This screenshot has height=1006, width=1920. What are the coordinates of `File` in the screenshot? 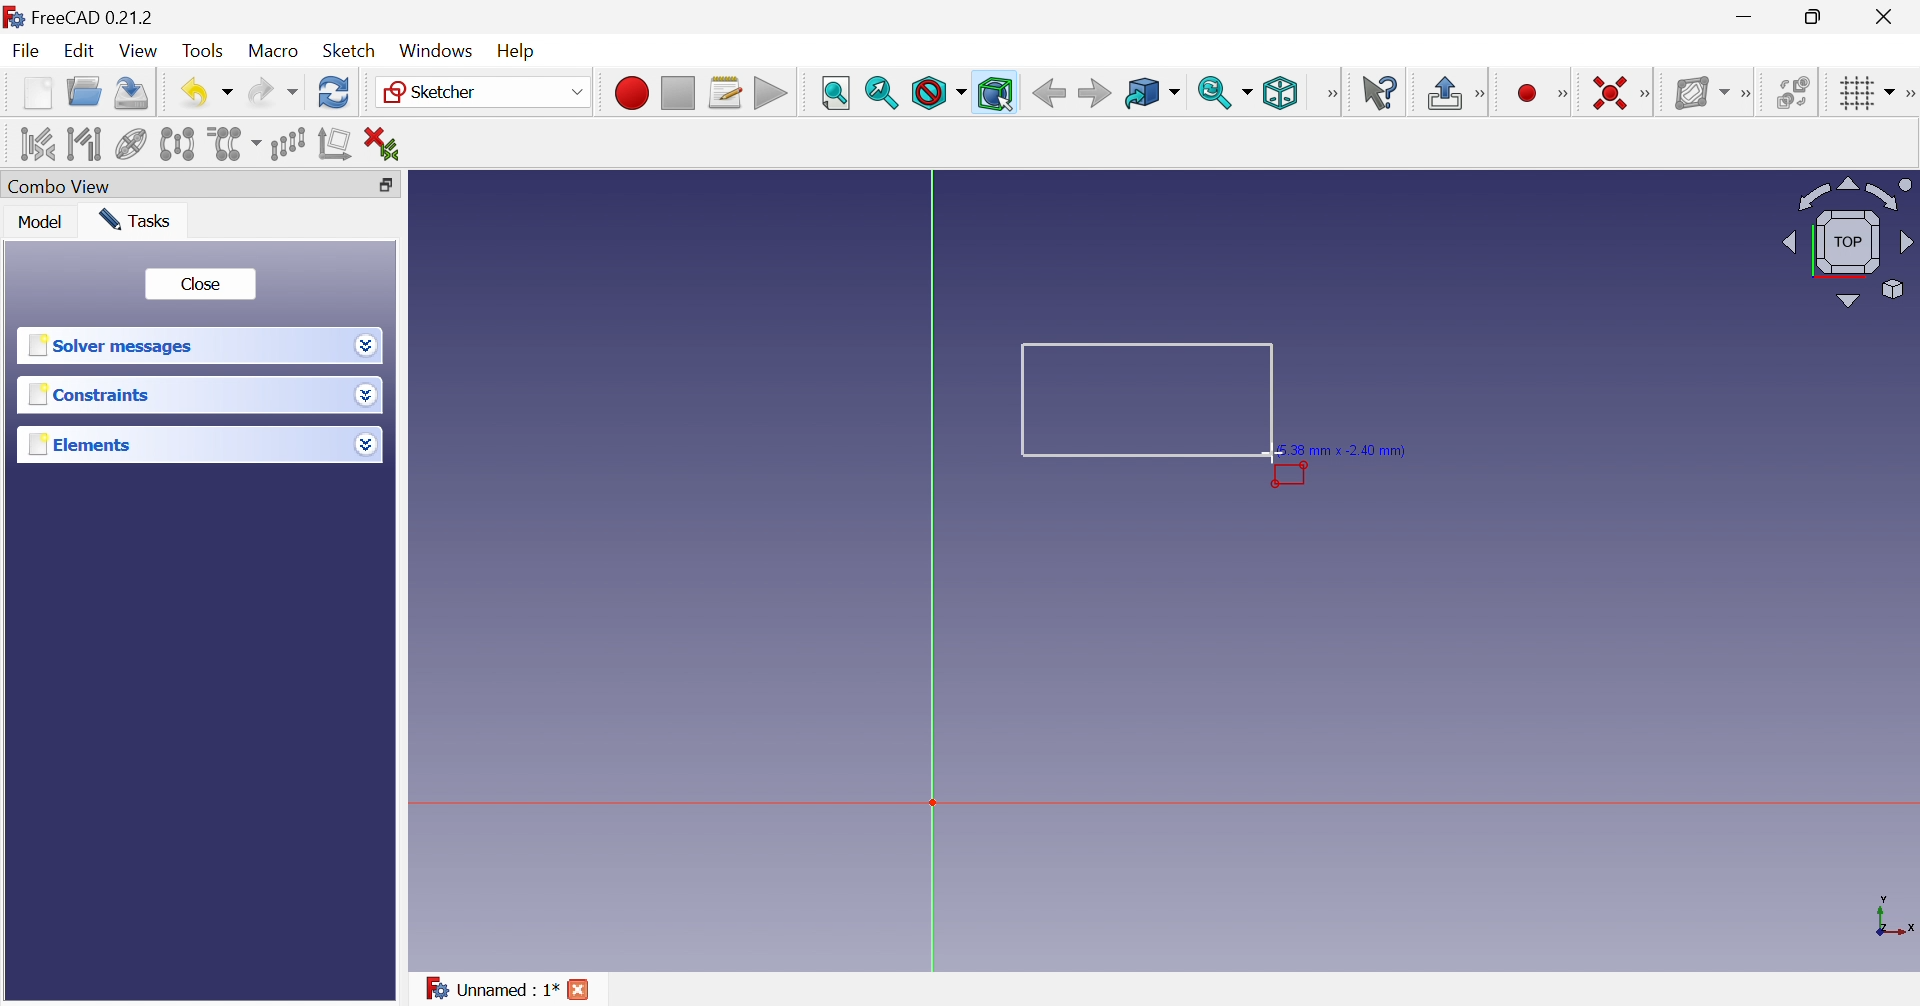 It's located at (28, 52).